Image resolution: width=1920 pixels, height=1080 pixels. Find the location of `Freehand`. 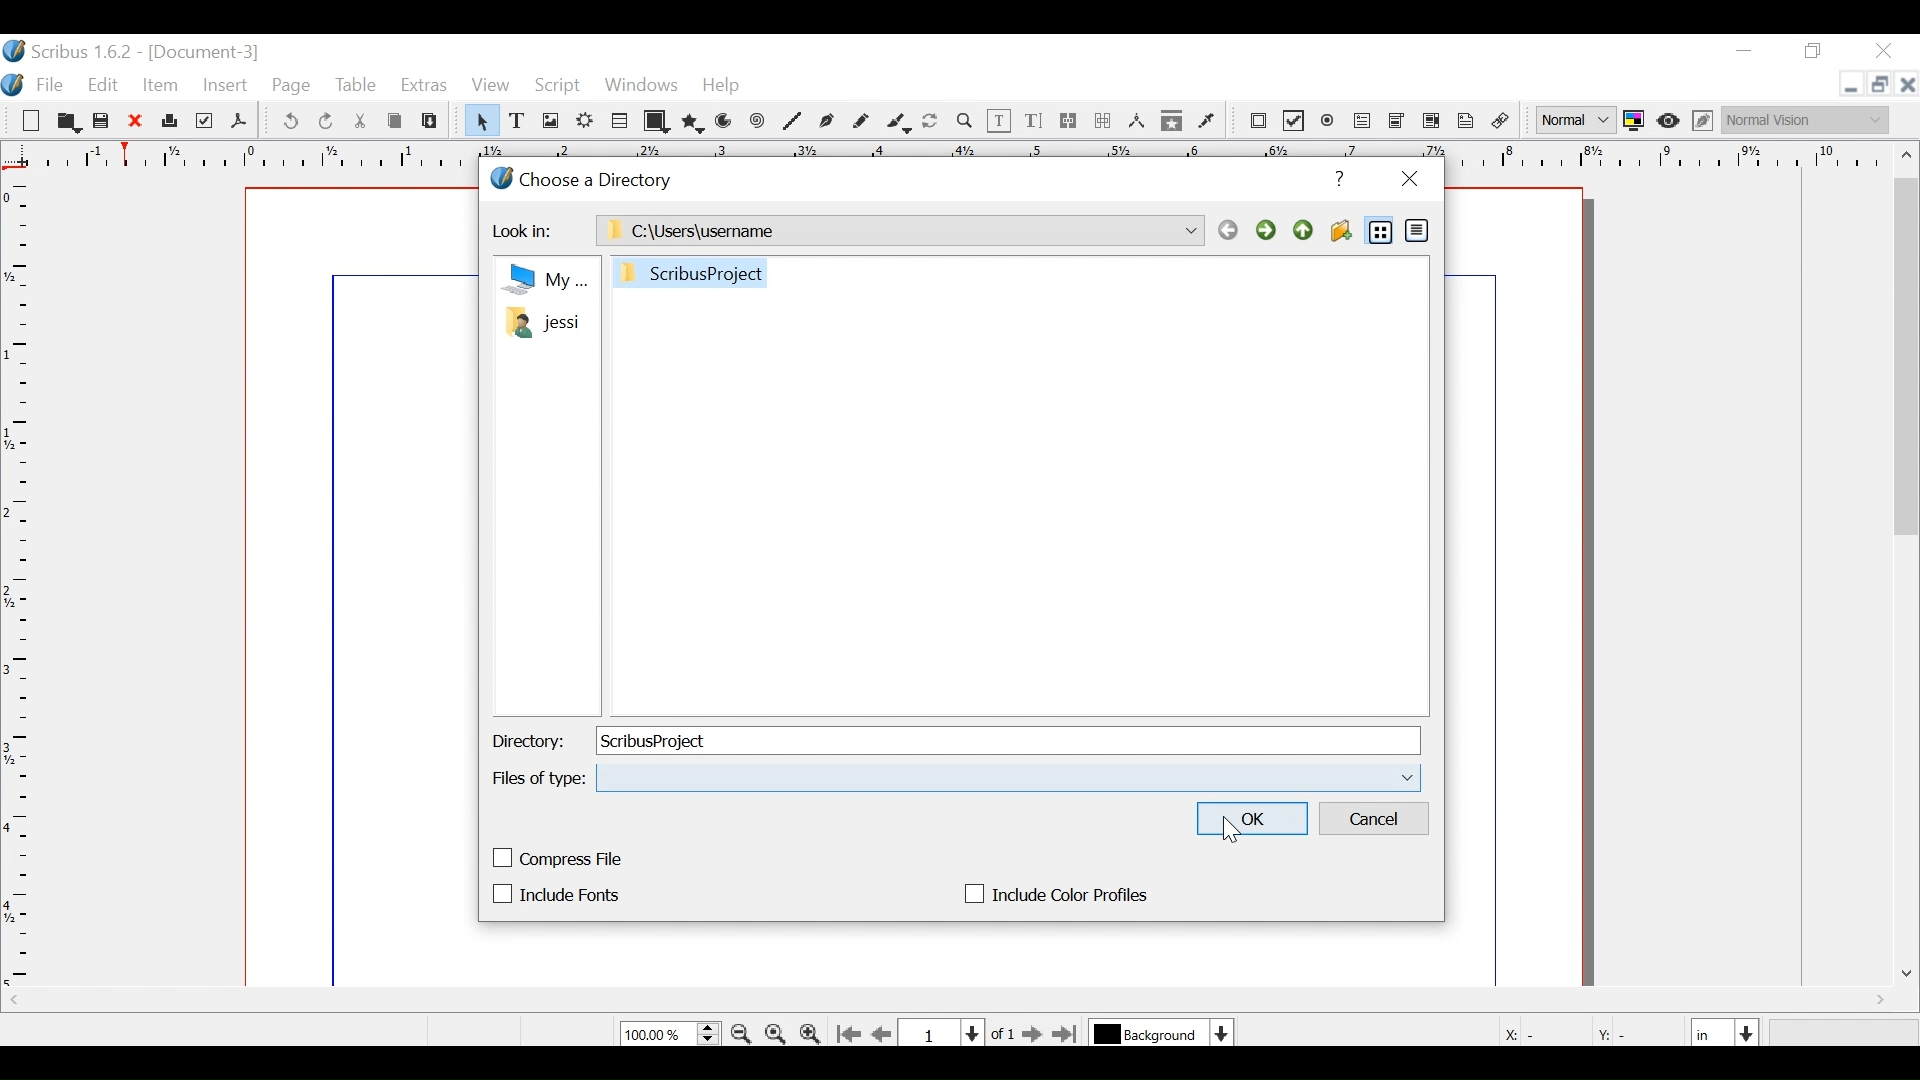

Freehand is located at coordinates (860, 122).